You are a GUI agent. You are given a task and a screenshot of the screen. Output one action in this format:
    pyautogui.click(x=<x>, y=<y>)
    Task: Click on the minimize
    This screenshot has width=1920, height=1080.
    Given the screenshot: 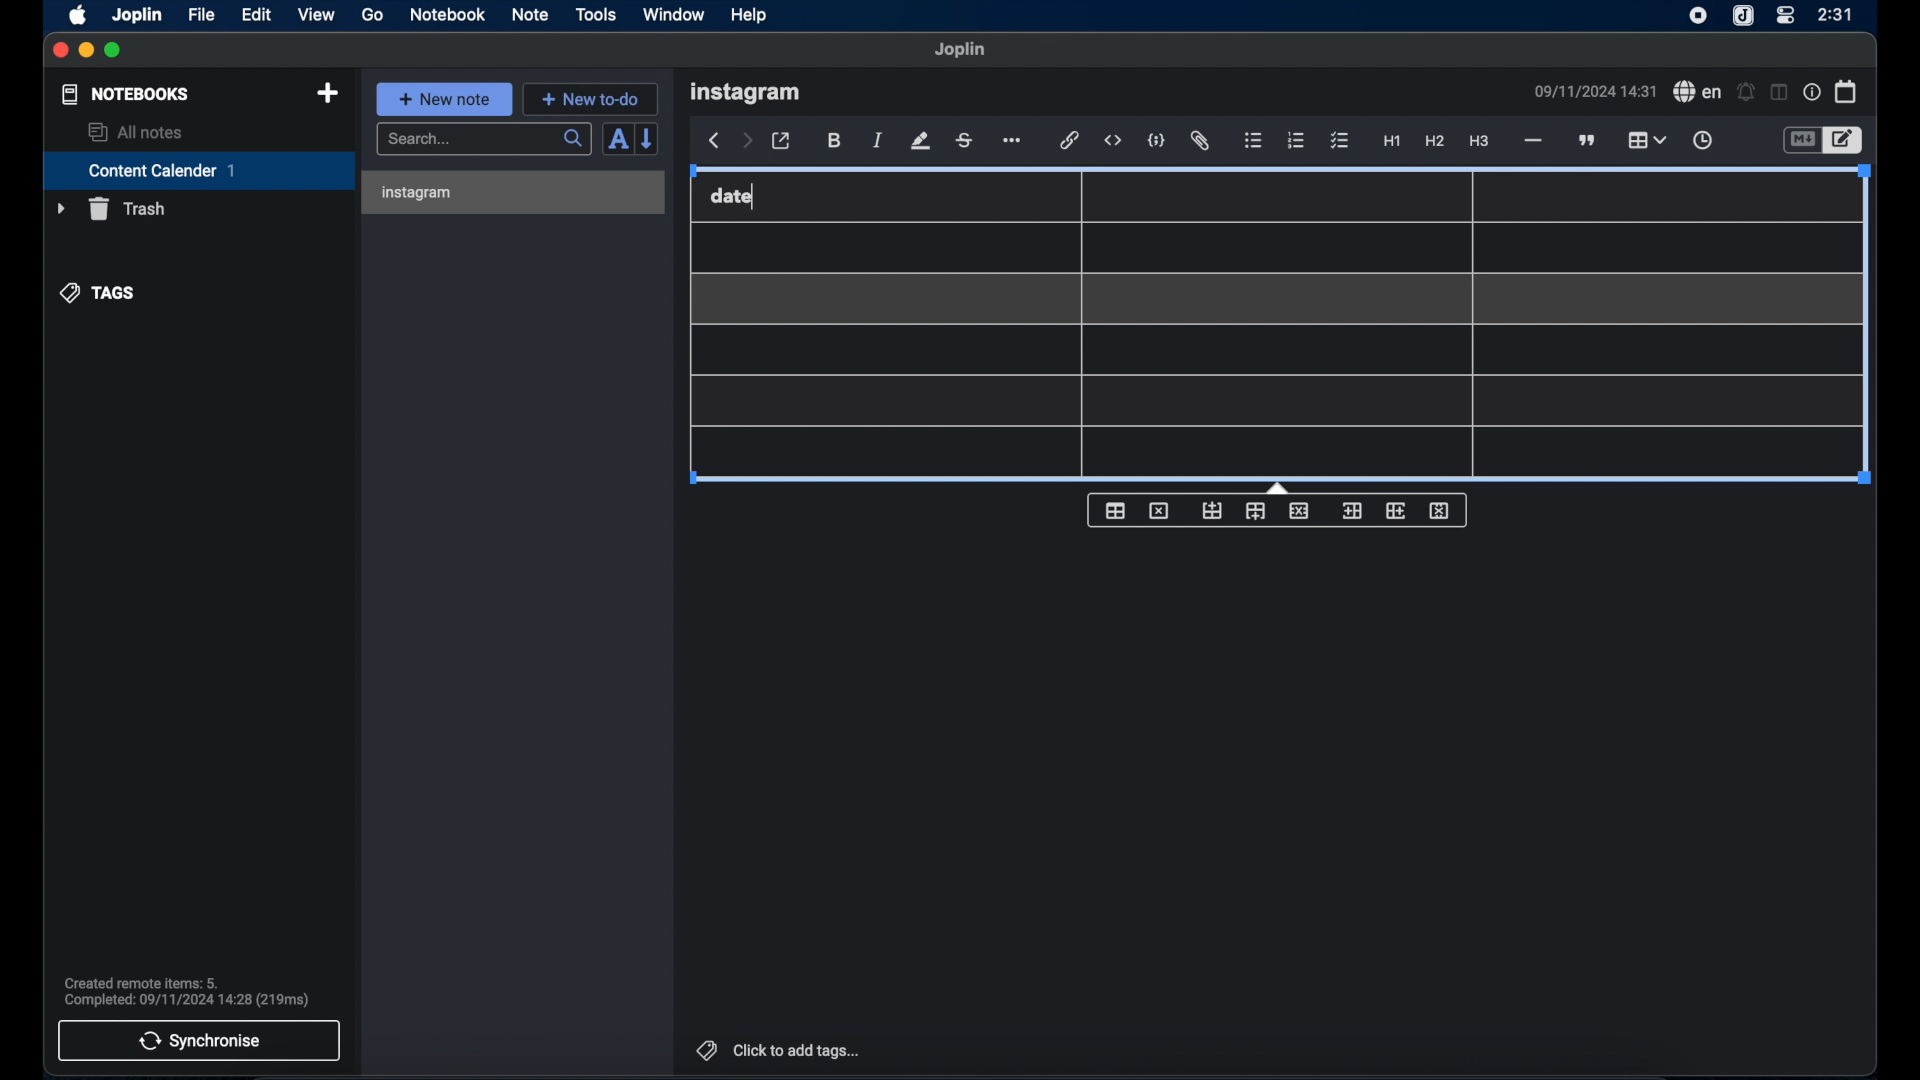 What is the action you would take?
    pyautogui.click(x=85, y=51)
    